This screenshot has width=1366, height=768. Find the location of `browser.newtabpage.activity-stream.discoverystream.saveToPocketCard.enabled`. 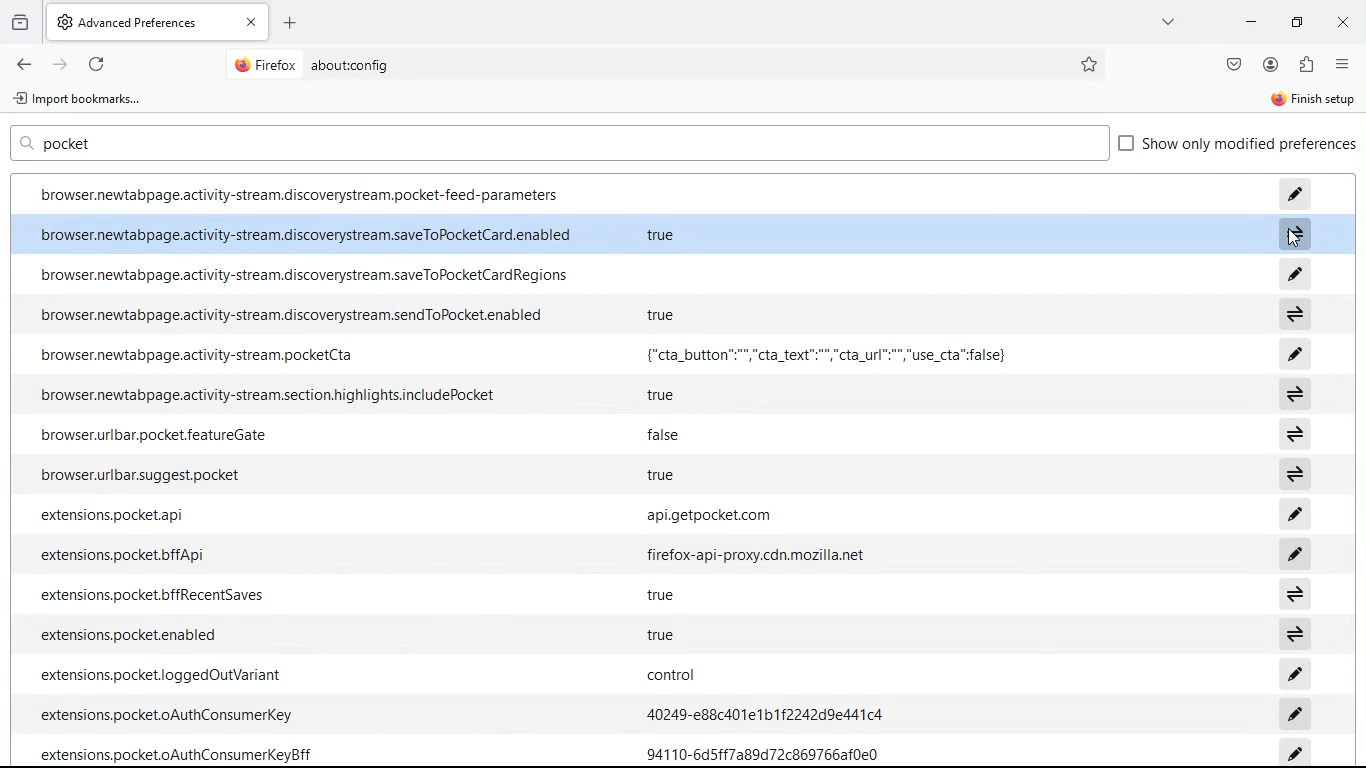

browser.newtabpage.activity-stream.discoverystream.saveToPocketCard.enabled is located at coordinates (320, 234).